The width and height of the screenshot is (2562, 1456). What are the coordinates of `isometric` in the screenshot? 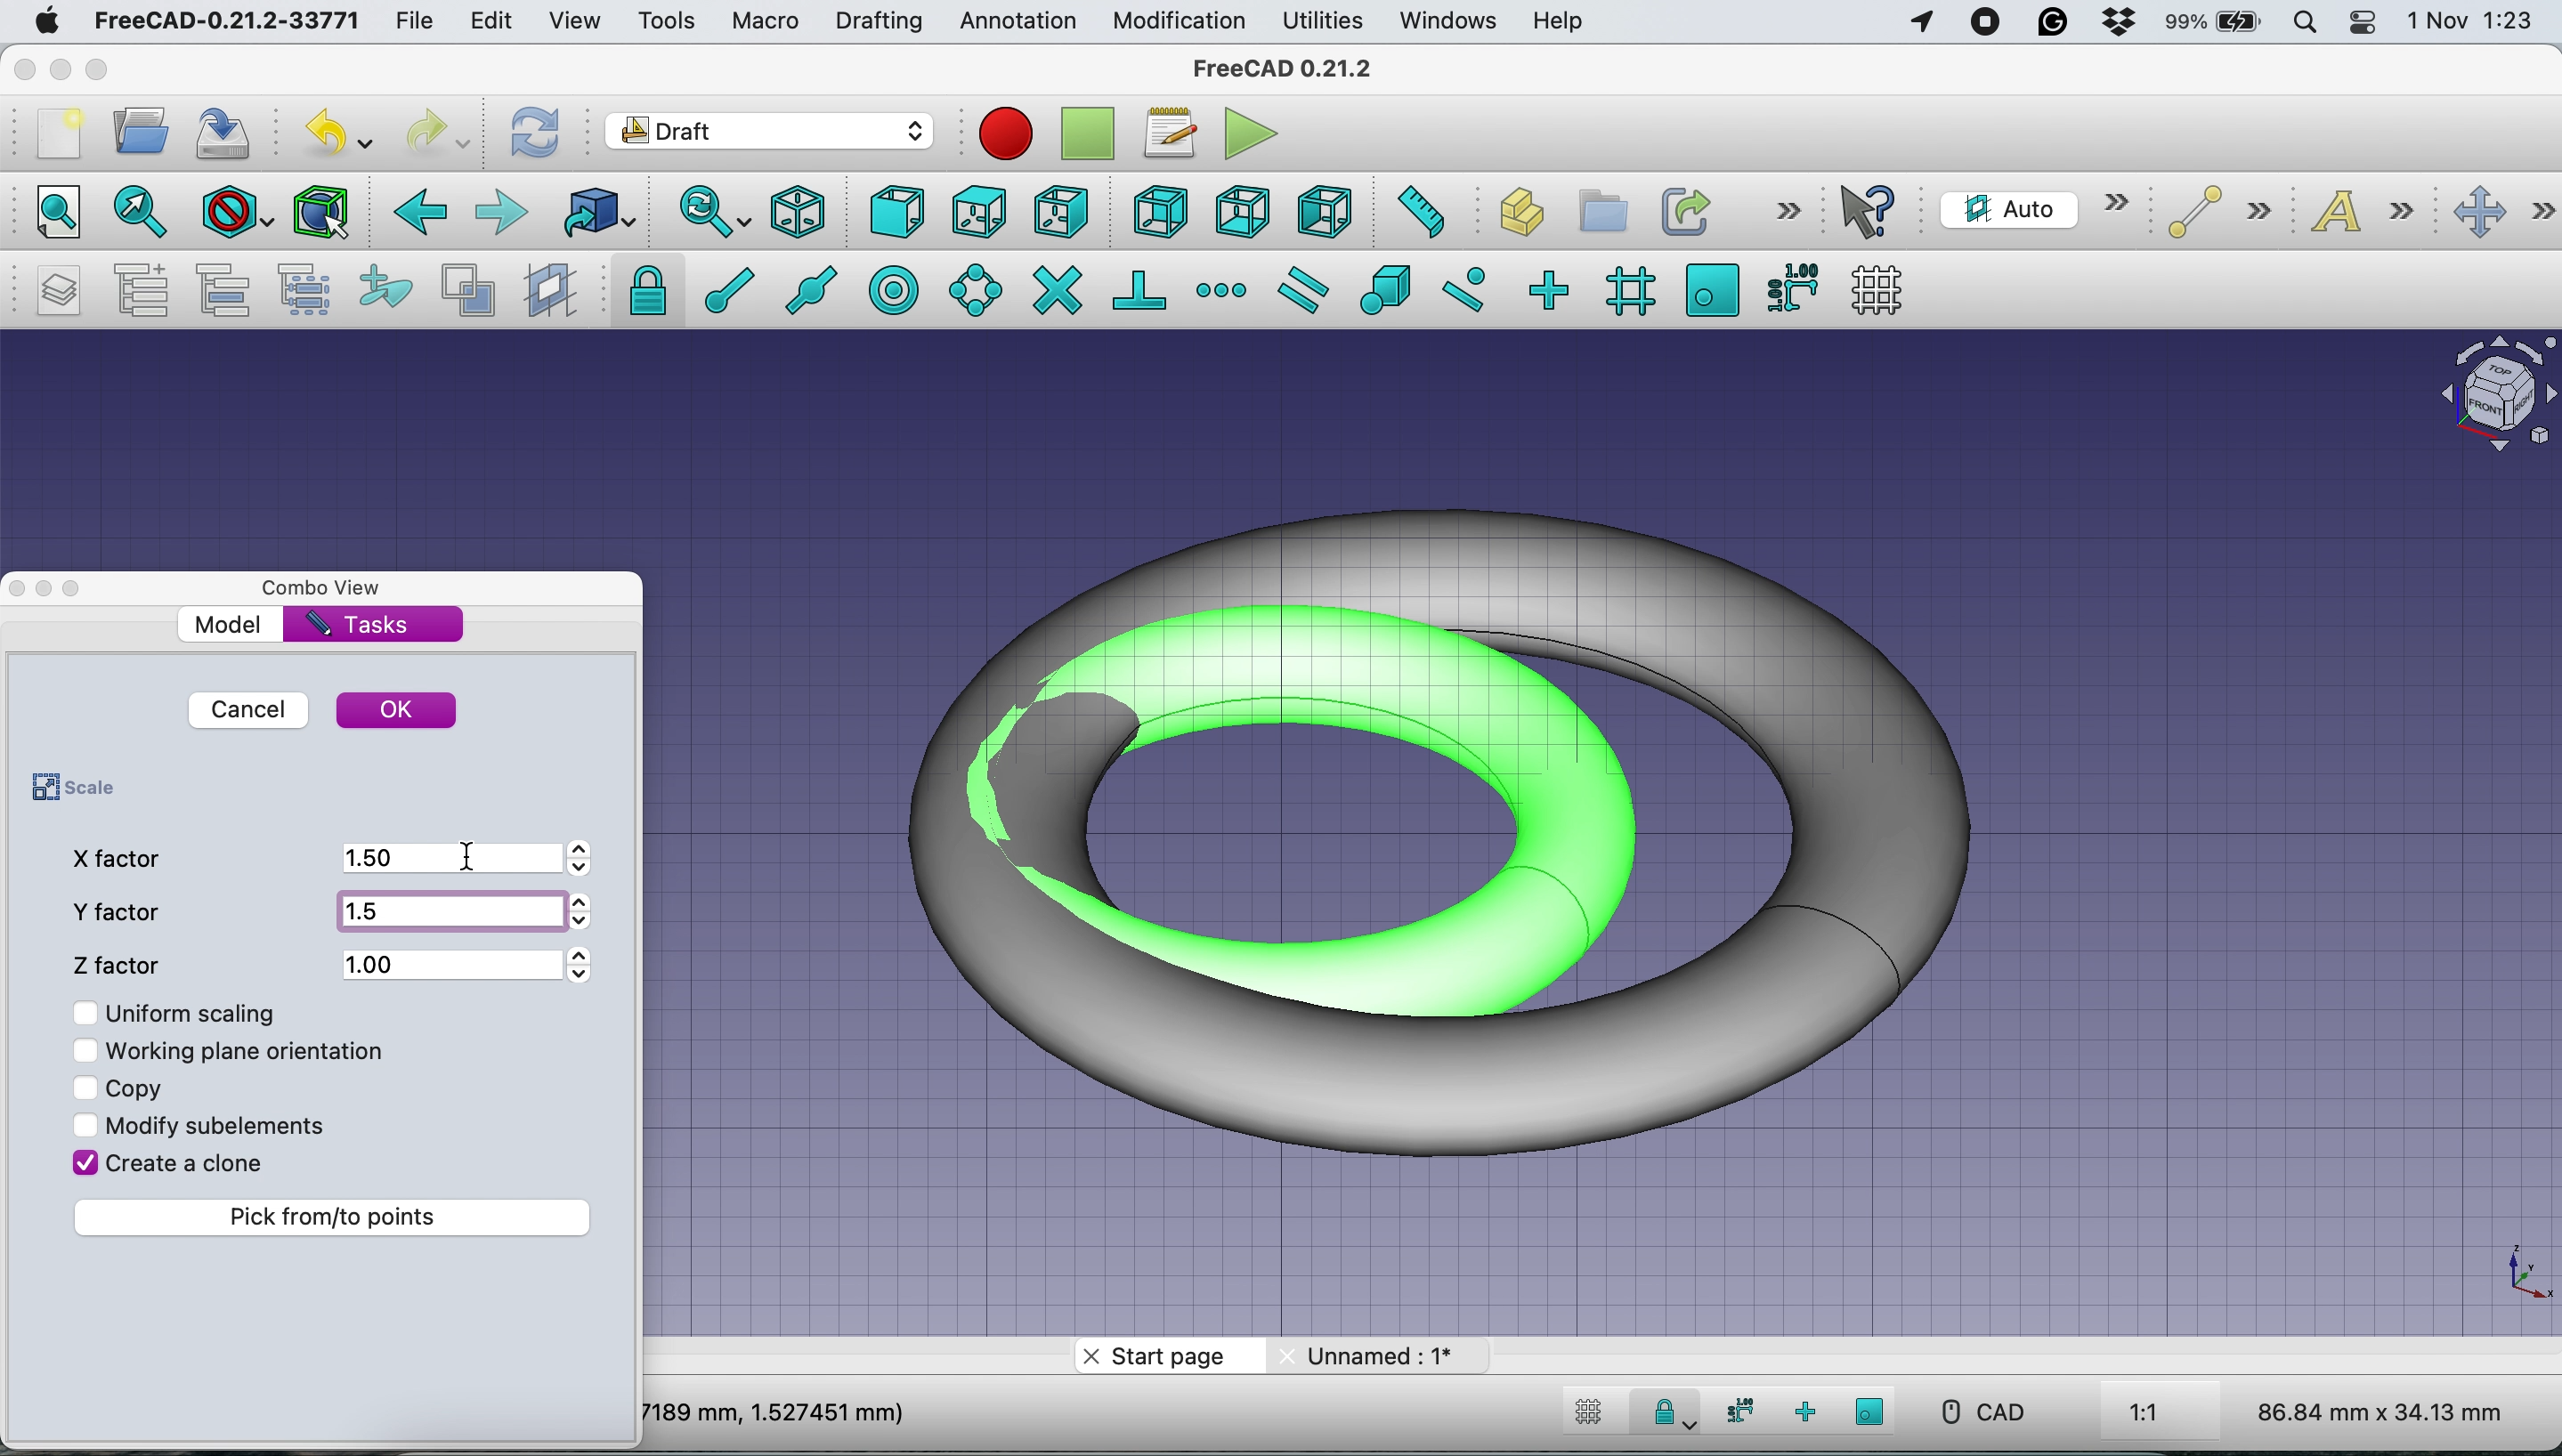 It's located at (800, 211).